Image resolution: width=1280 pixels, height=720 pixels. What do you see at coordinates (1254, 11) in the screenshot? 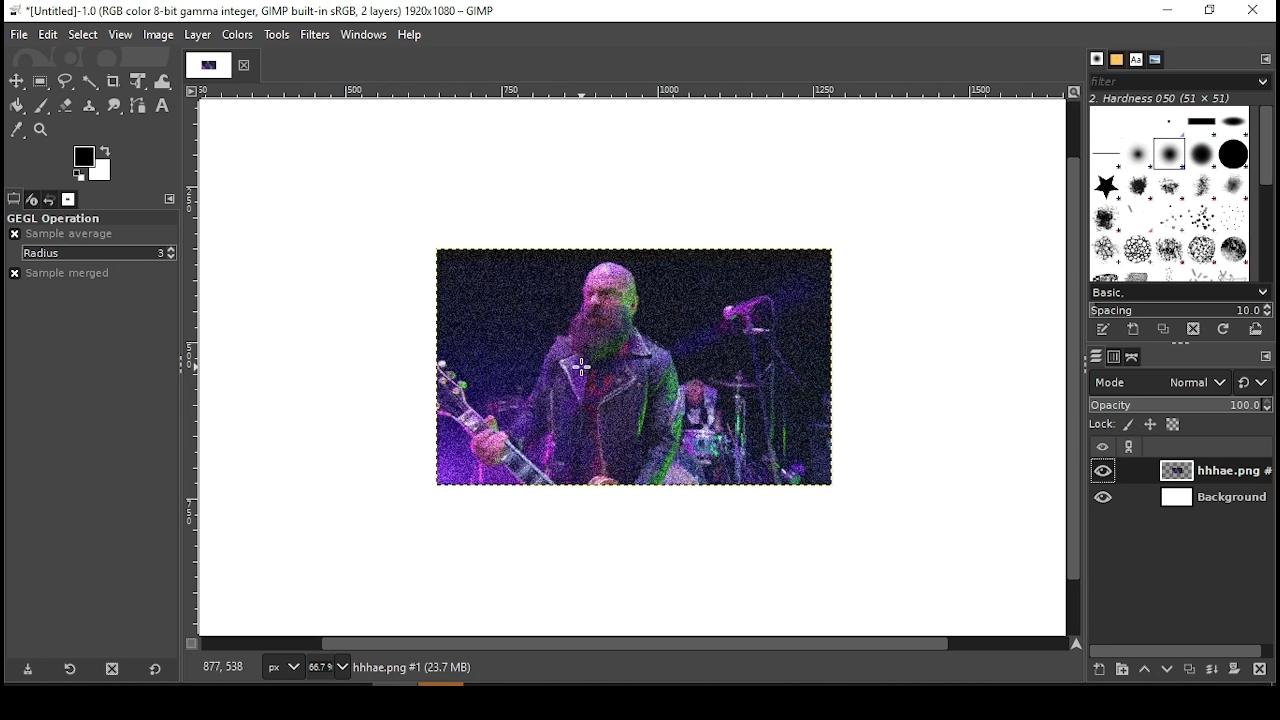
I see `close window` at bounding box center [1254, 11].